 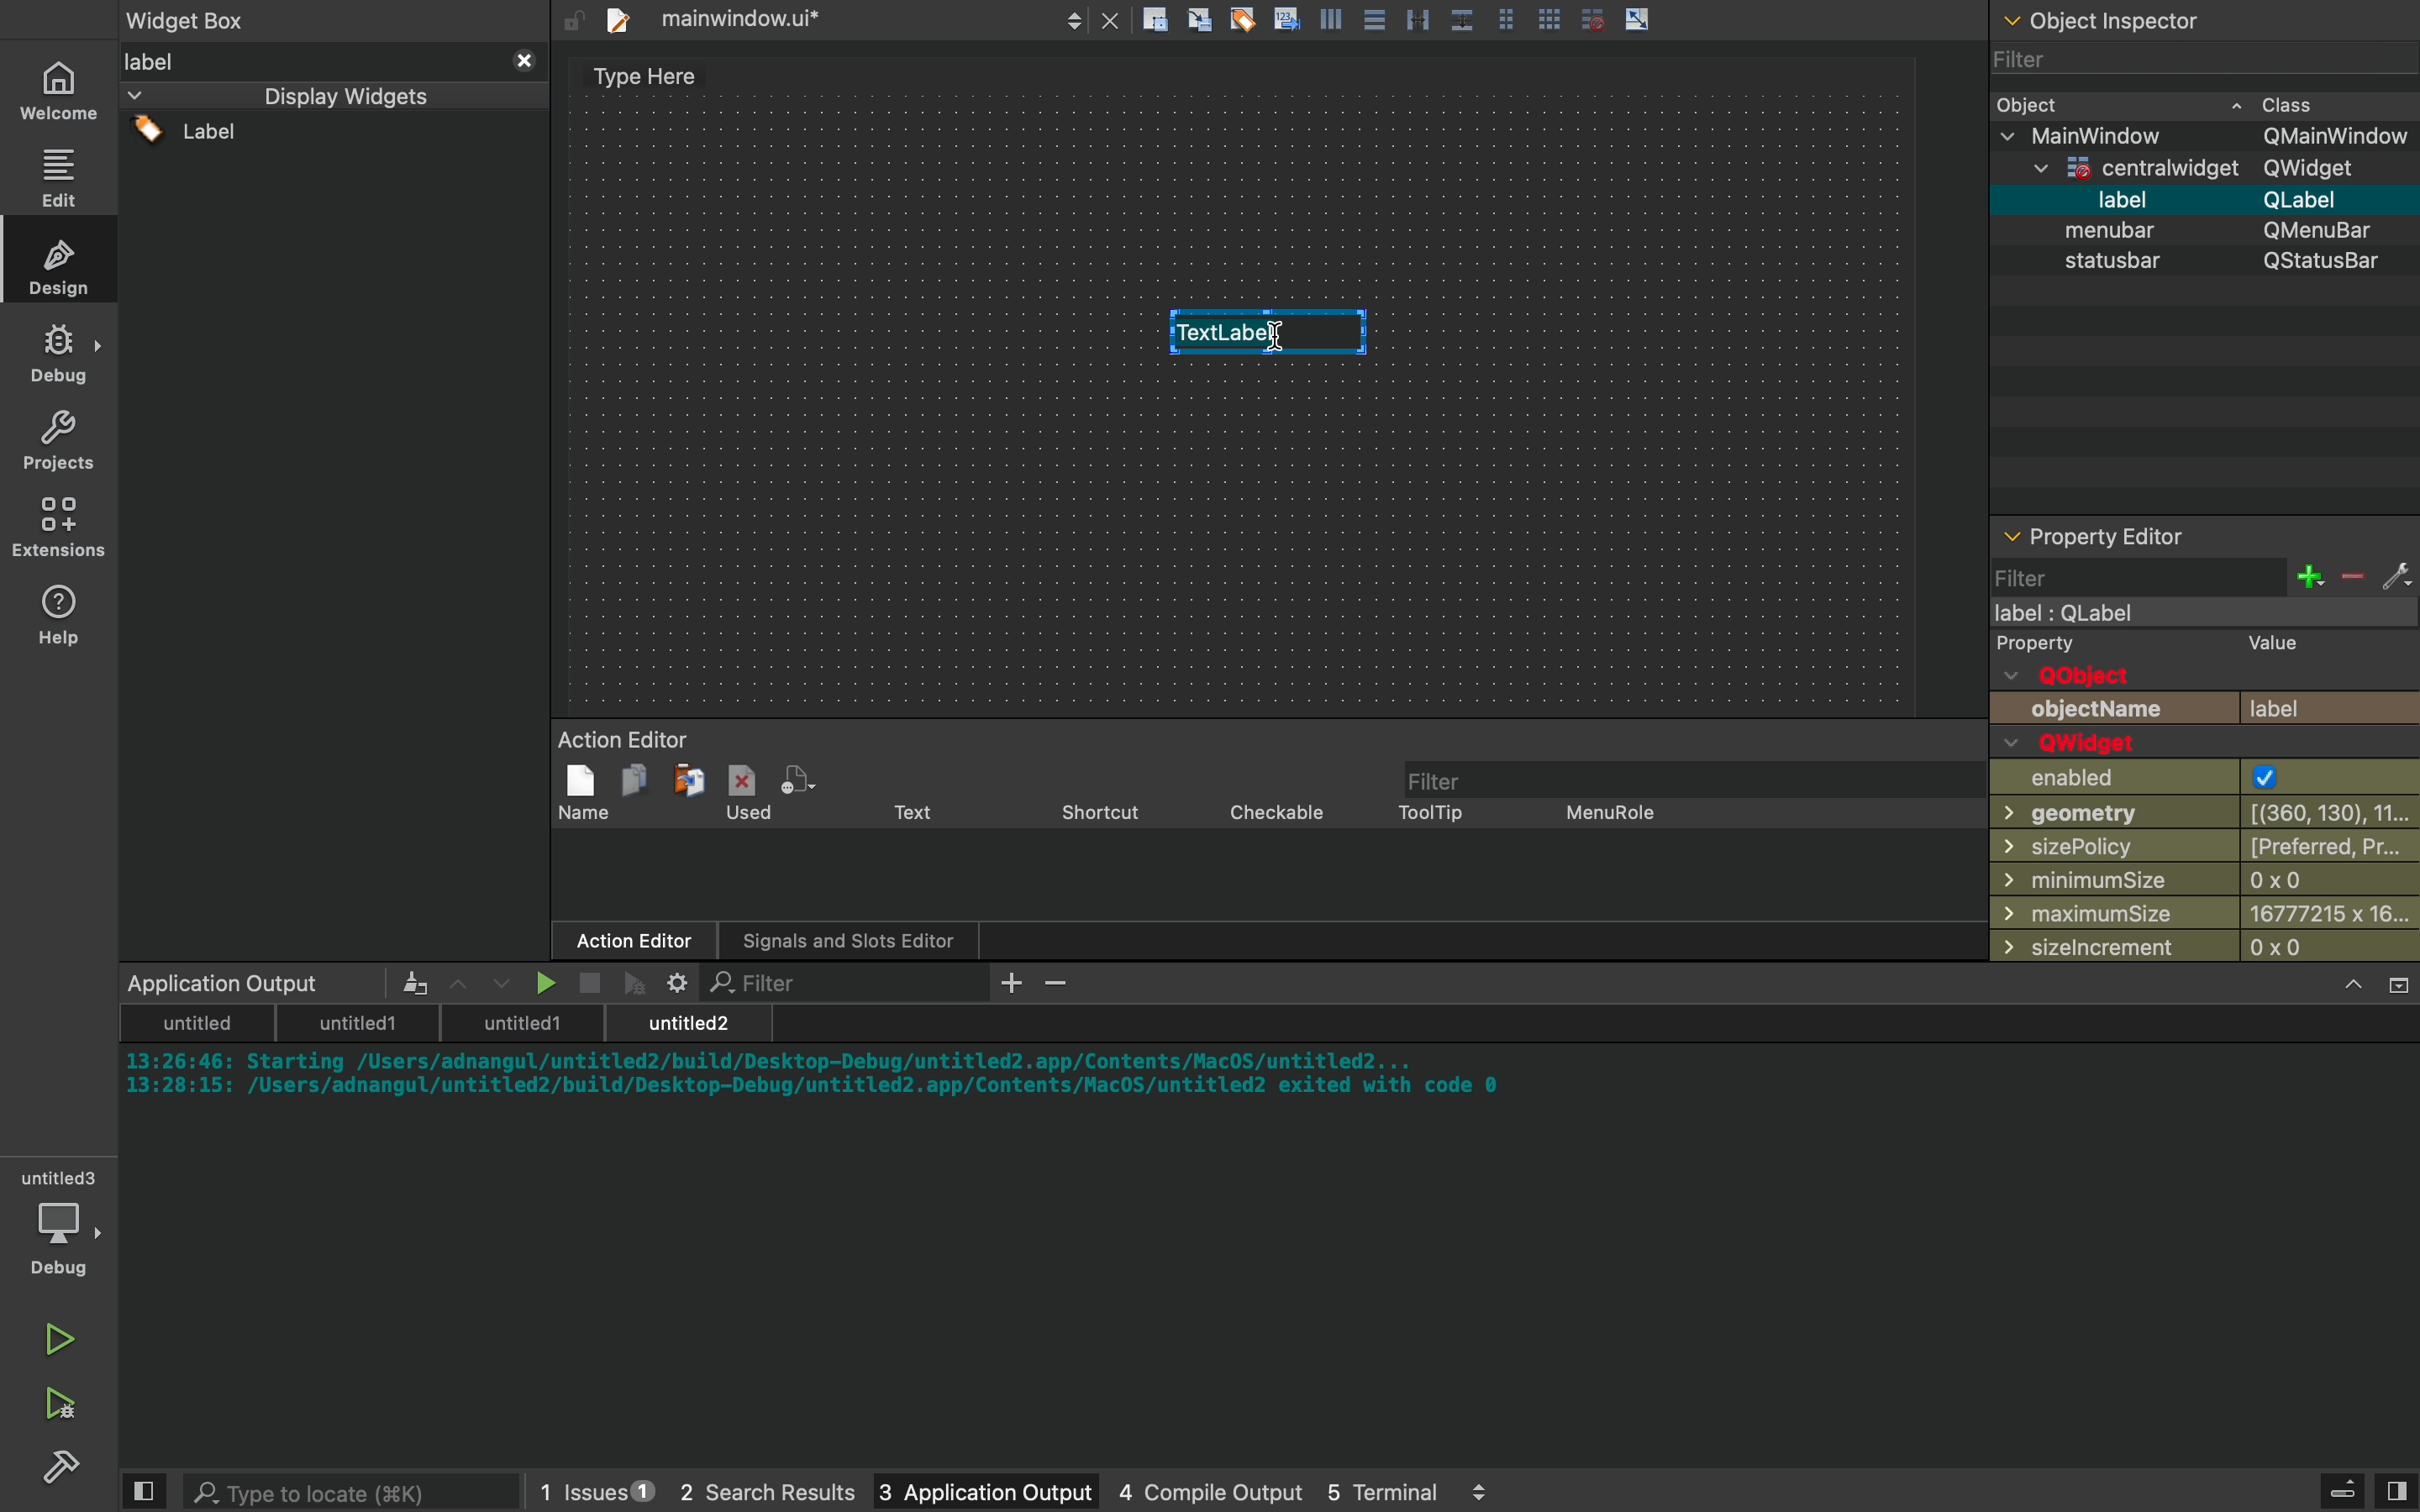 What do you see at coordinates (645, 78) in the screenshot?
I see `Type Here` at bounding box center [645, 78].